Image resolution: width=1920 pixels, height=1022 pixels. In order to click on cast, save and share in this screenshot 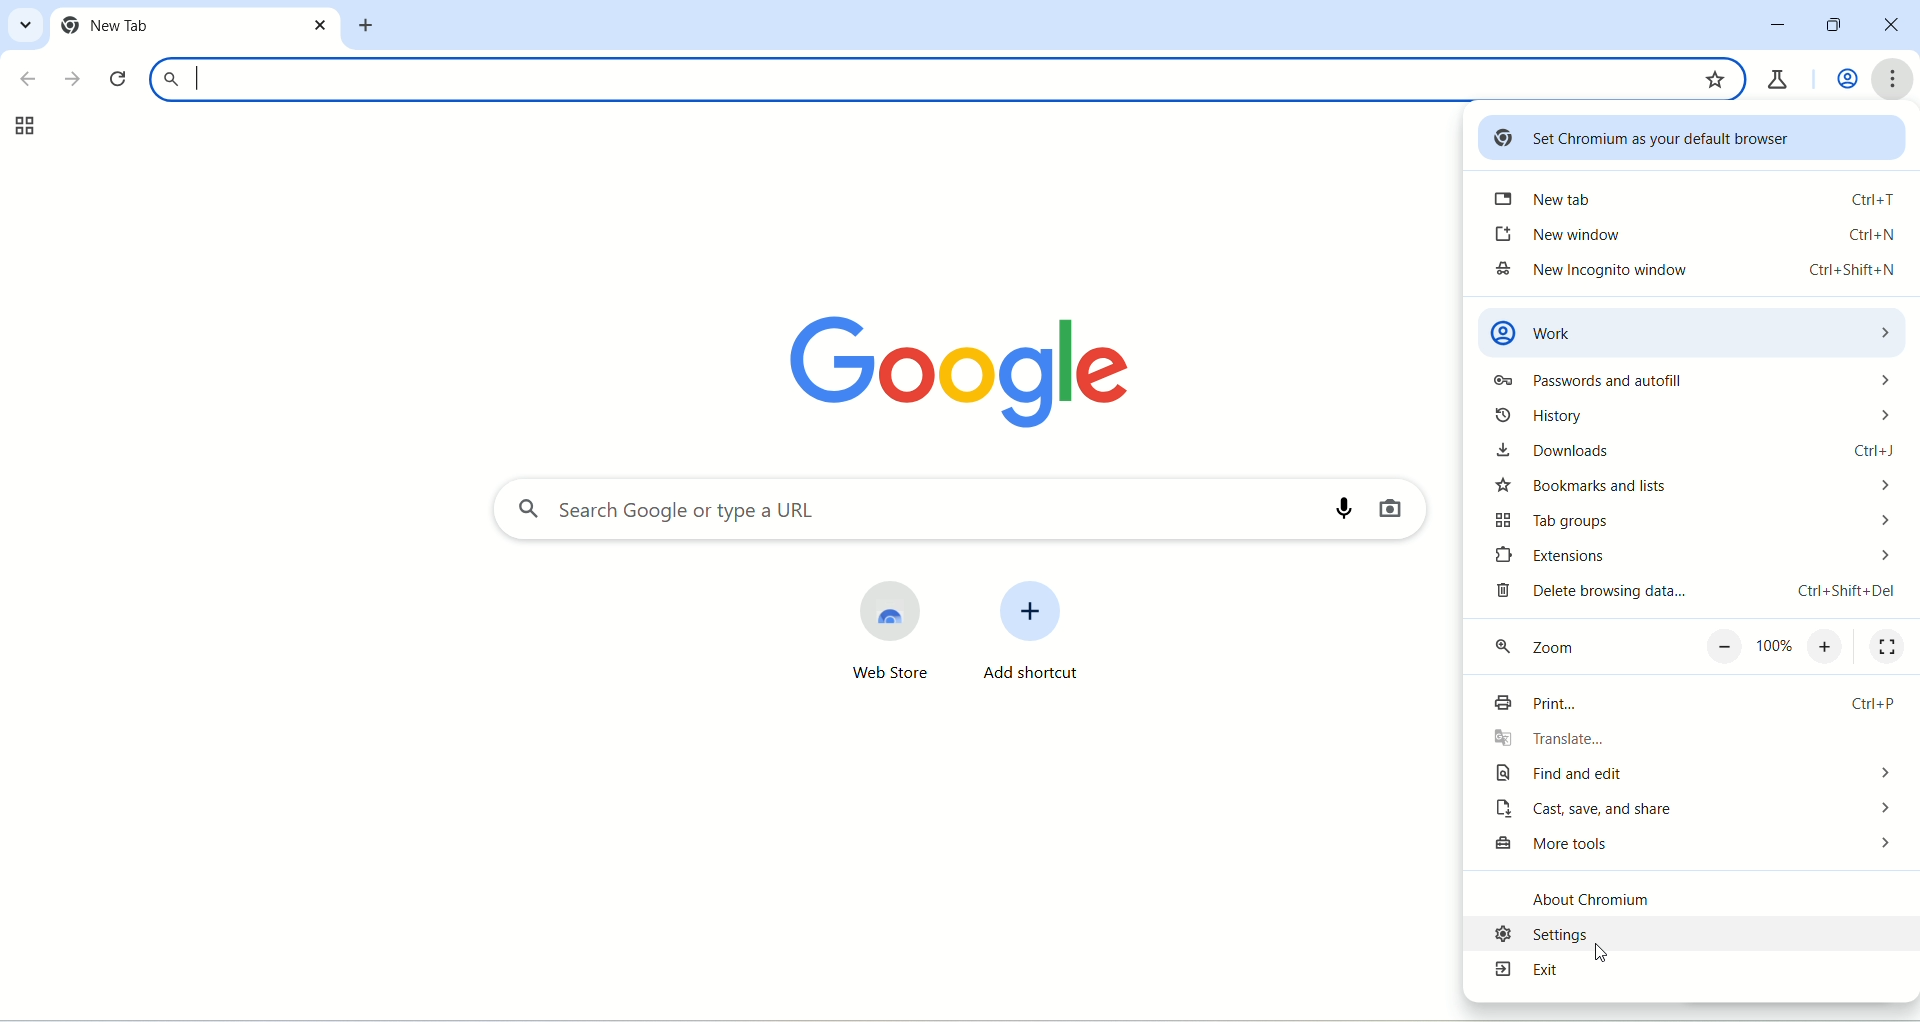, I will do `click(1694, 811)`.